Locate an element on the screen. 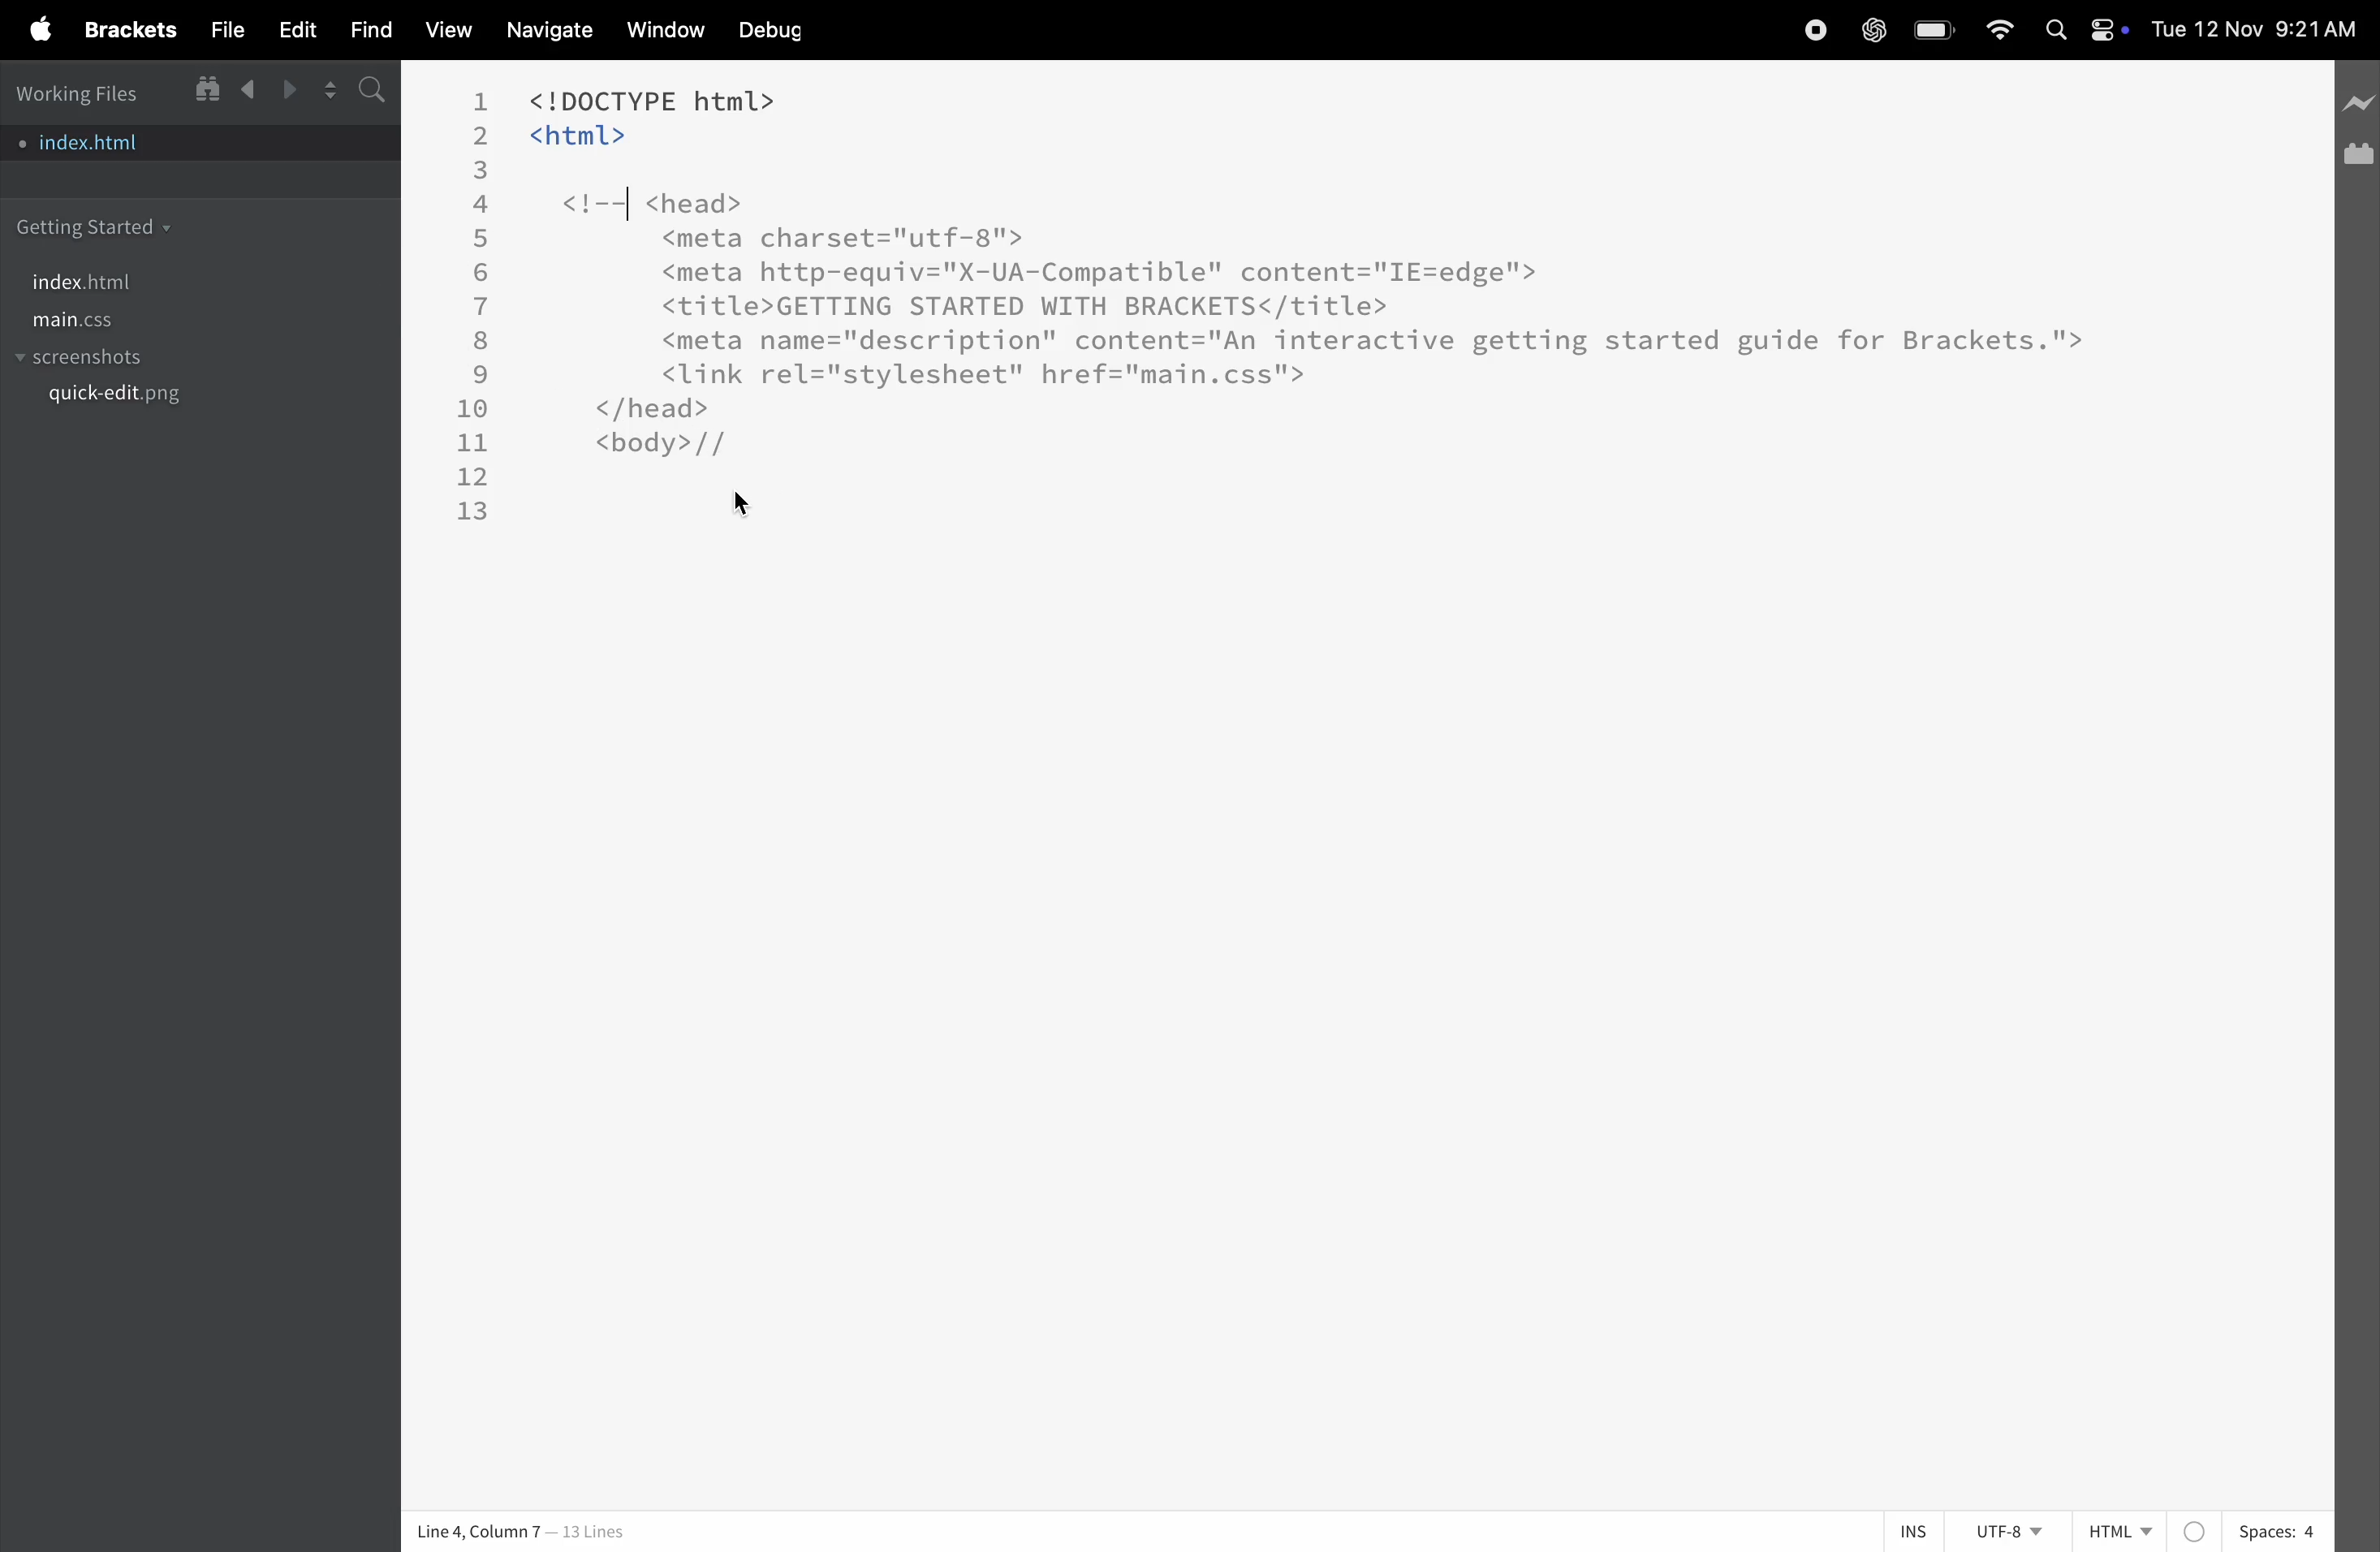 This screenshot has width=2380, height=1552. index.html is located at coordinates (115, 278).